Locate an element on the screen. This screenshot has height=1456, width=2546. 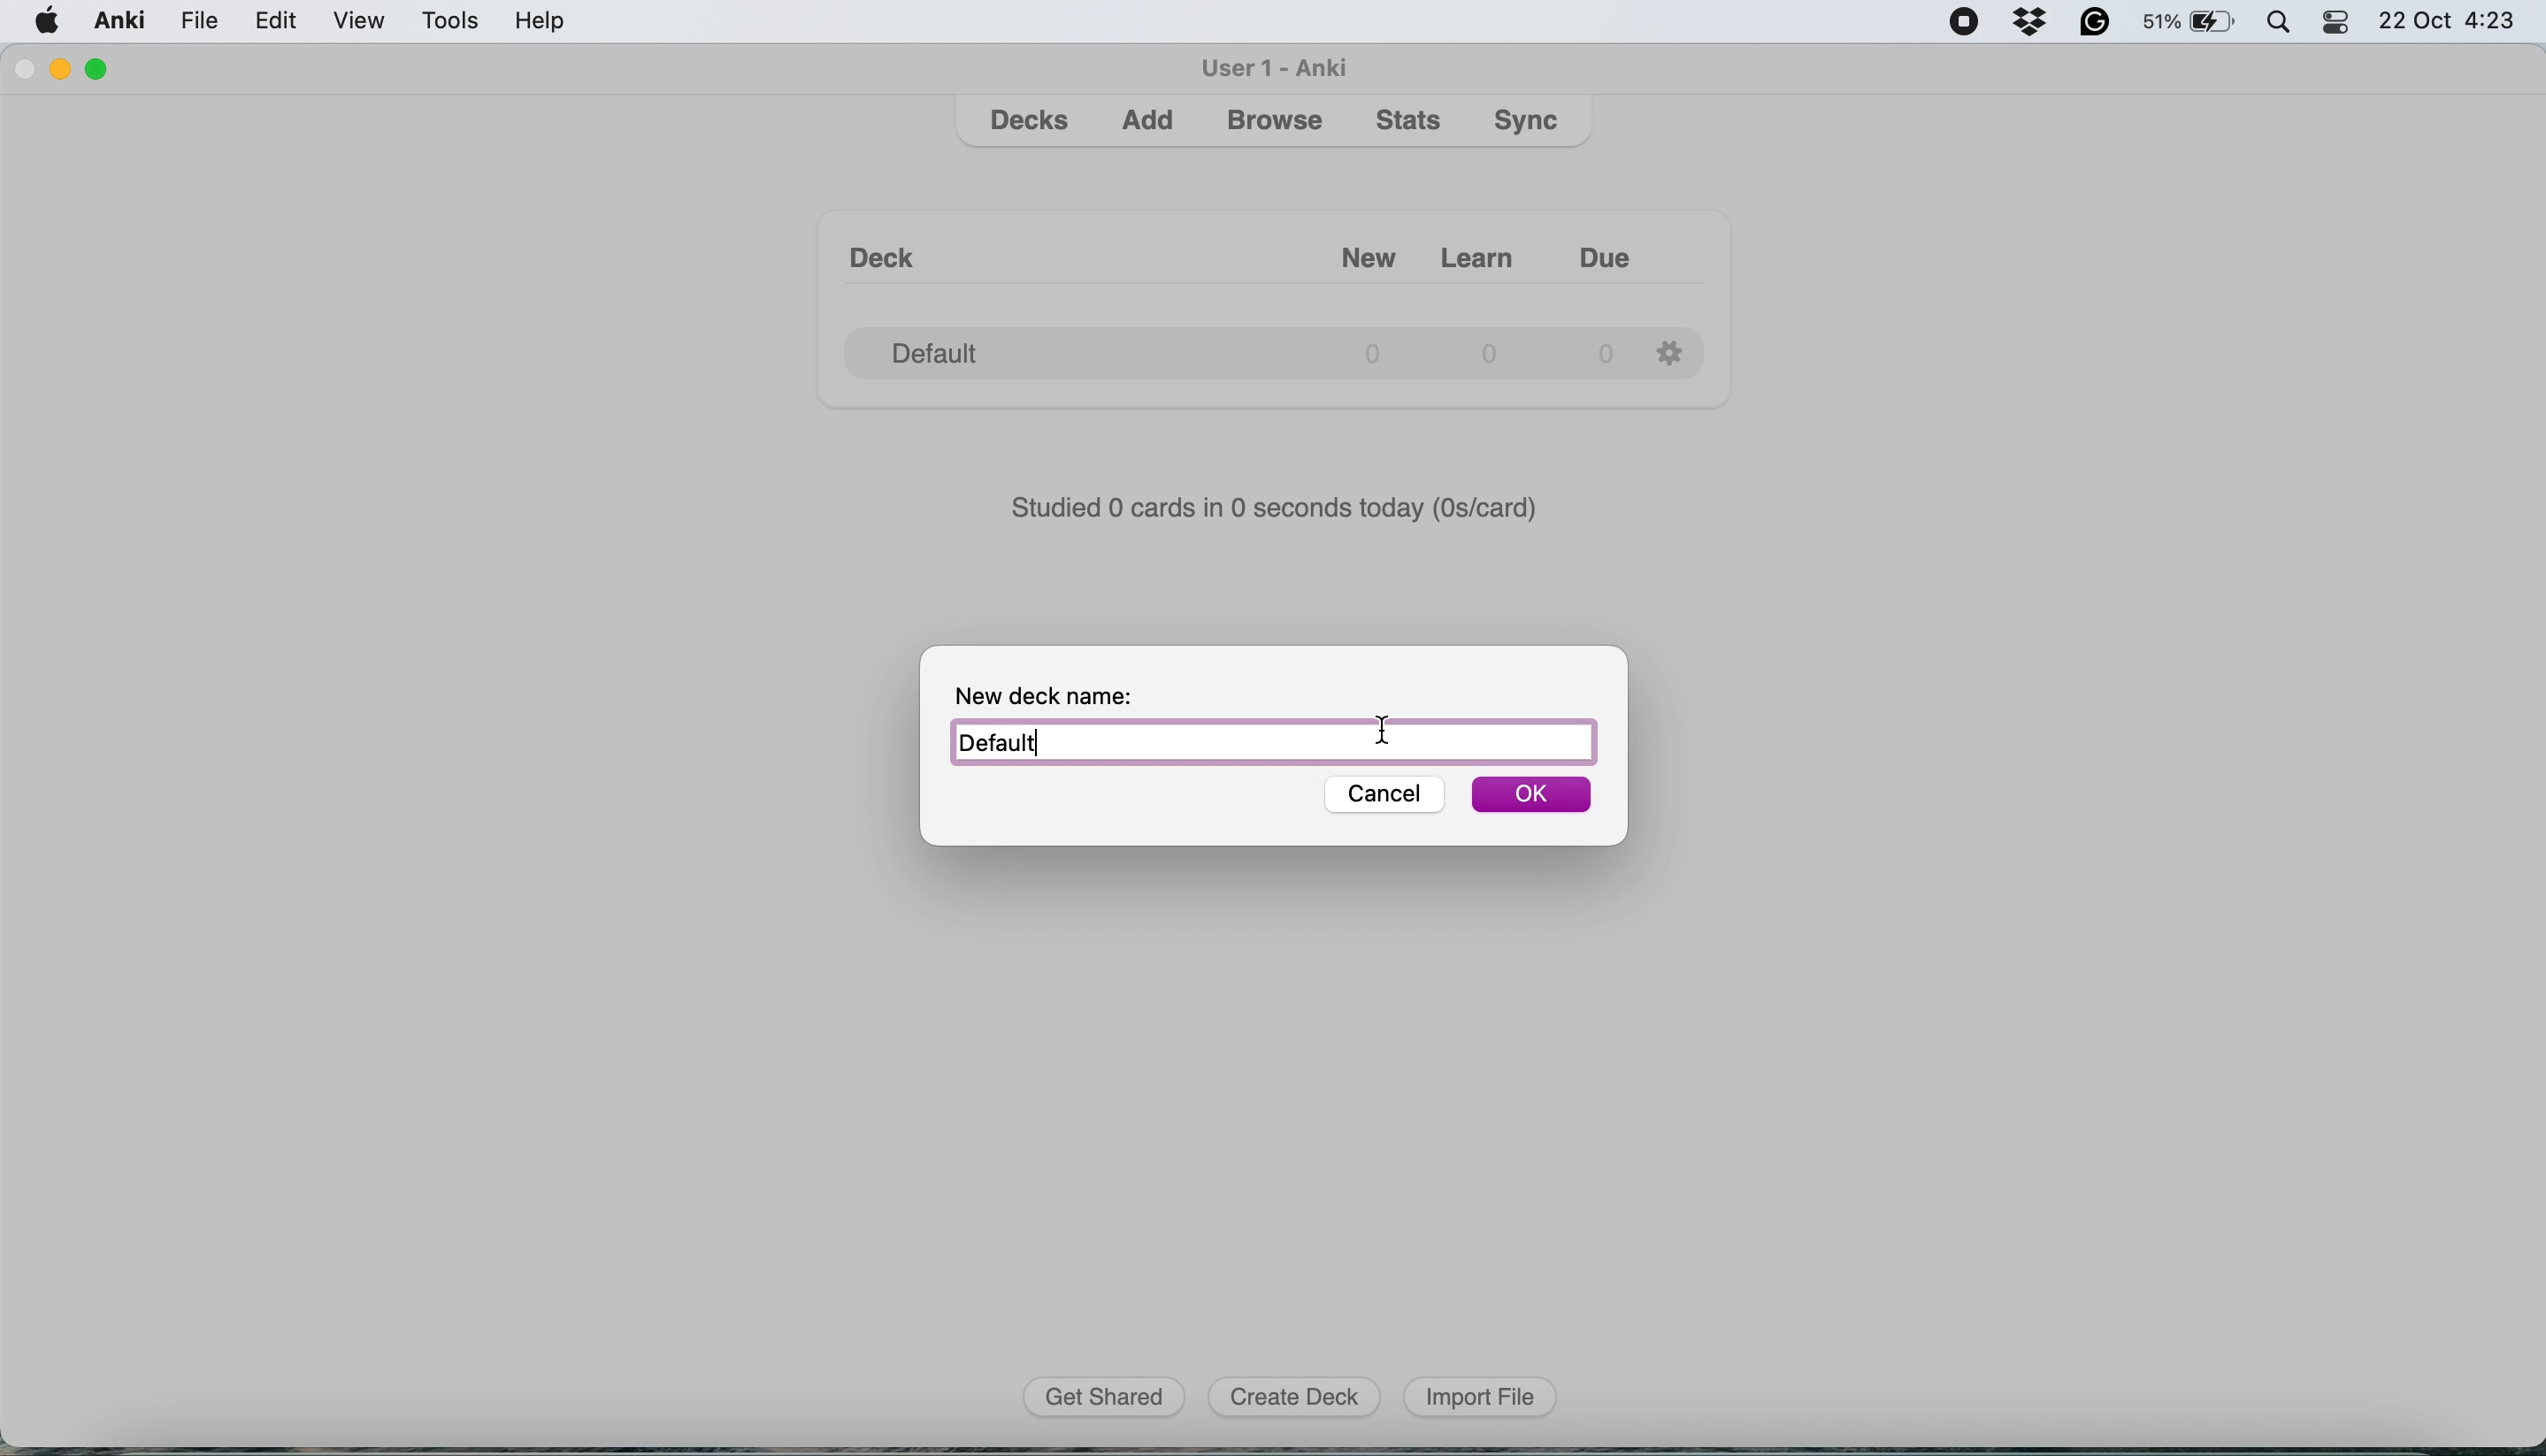
get shared is located at coordinates (1110, 1398).